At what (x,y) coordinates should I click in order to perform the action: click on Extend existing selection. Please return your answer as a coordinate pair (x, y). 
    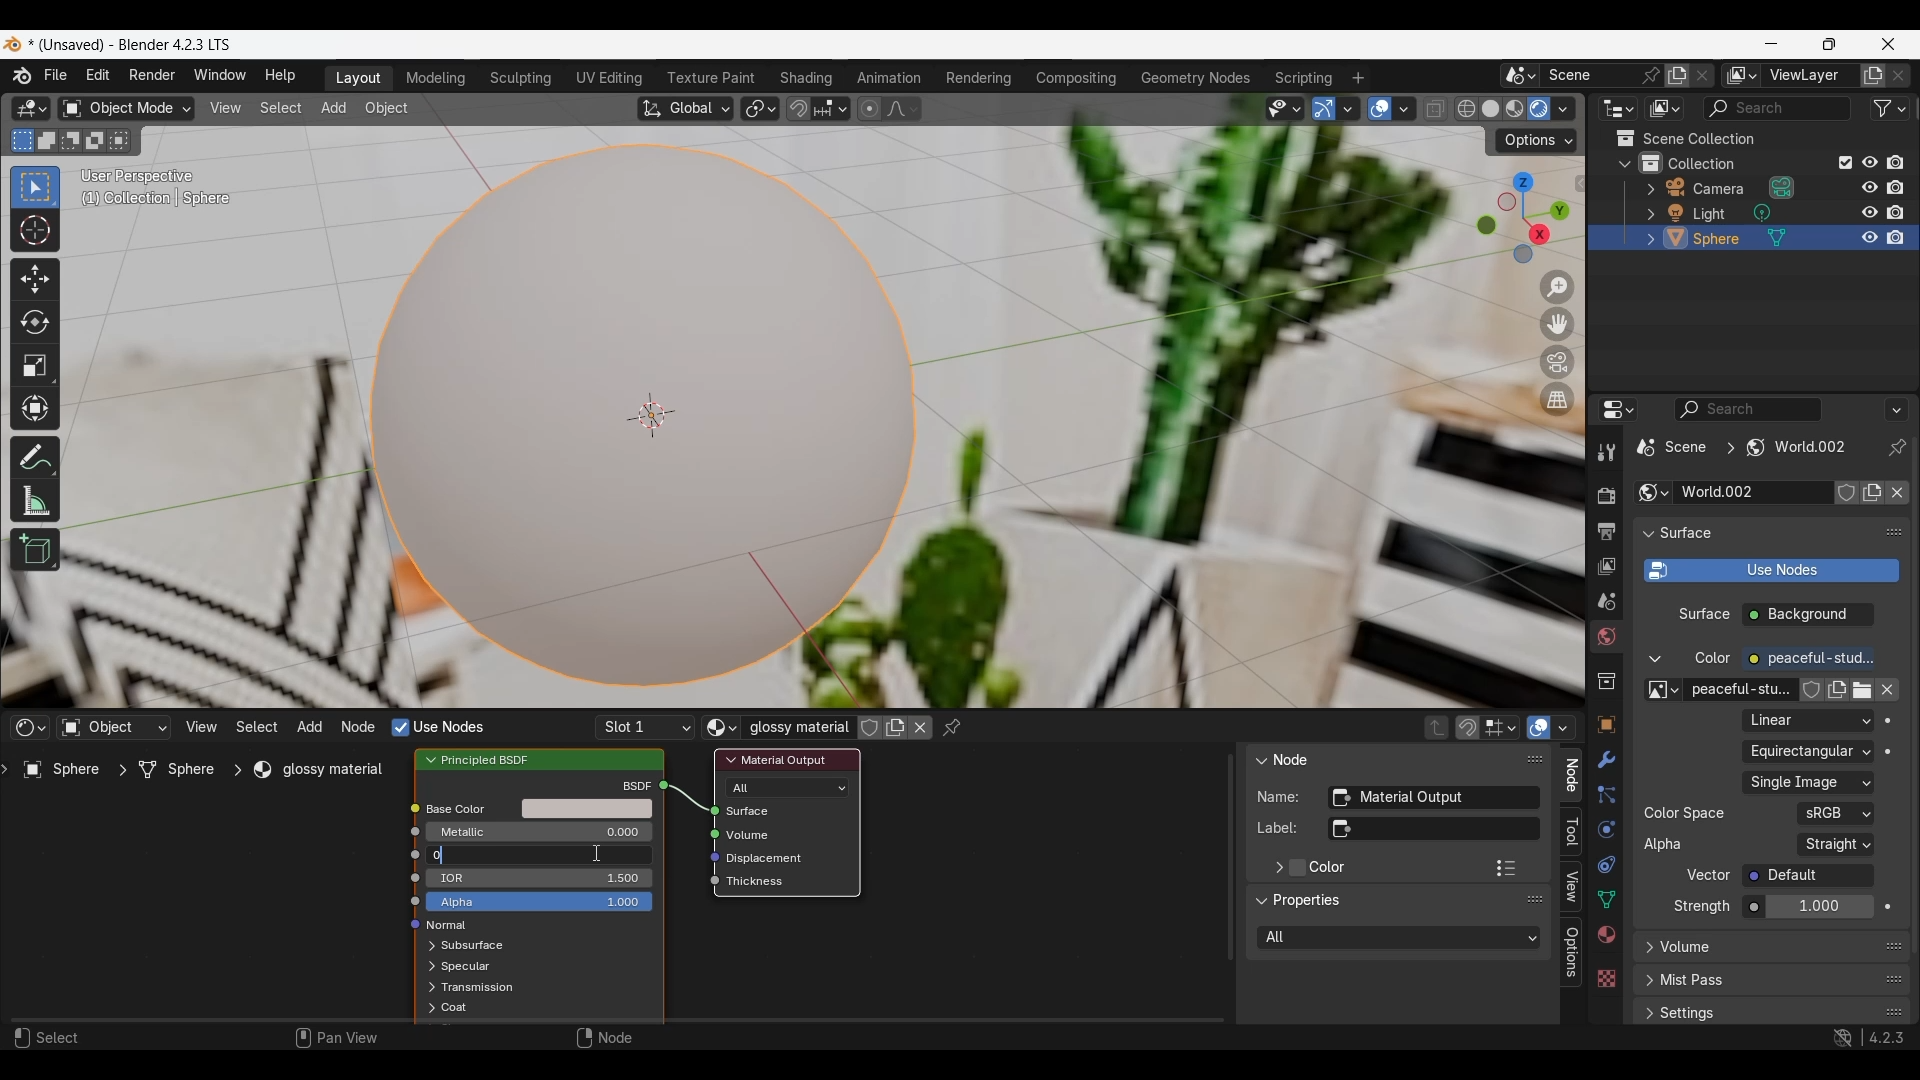
    Looking at the image, I should click on (46, 141).